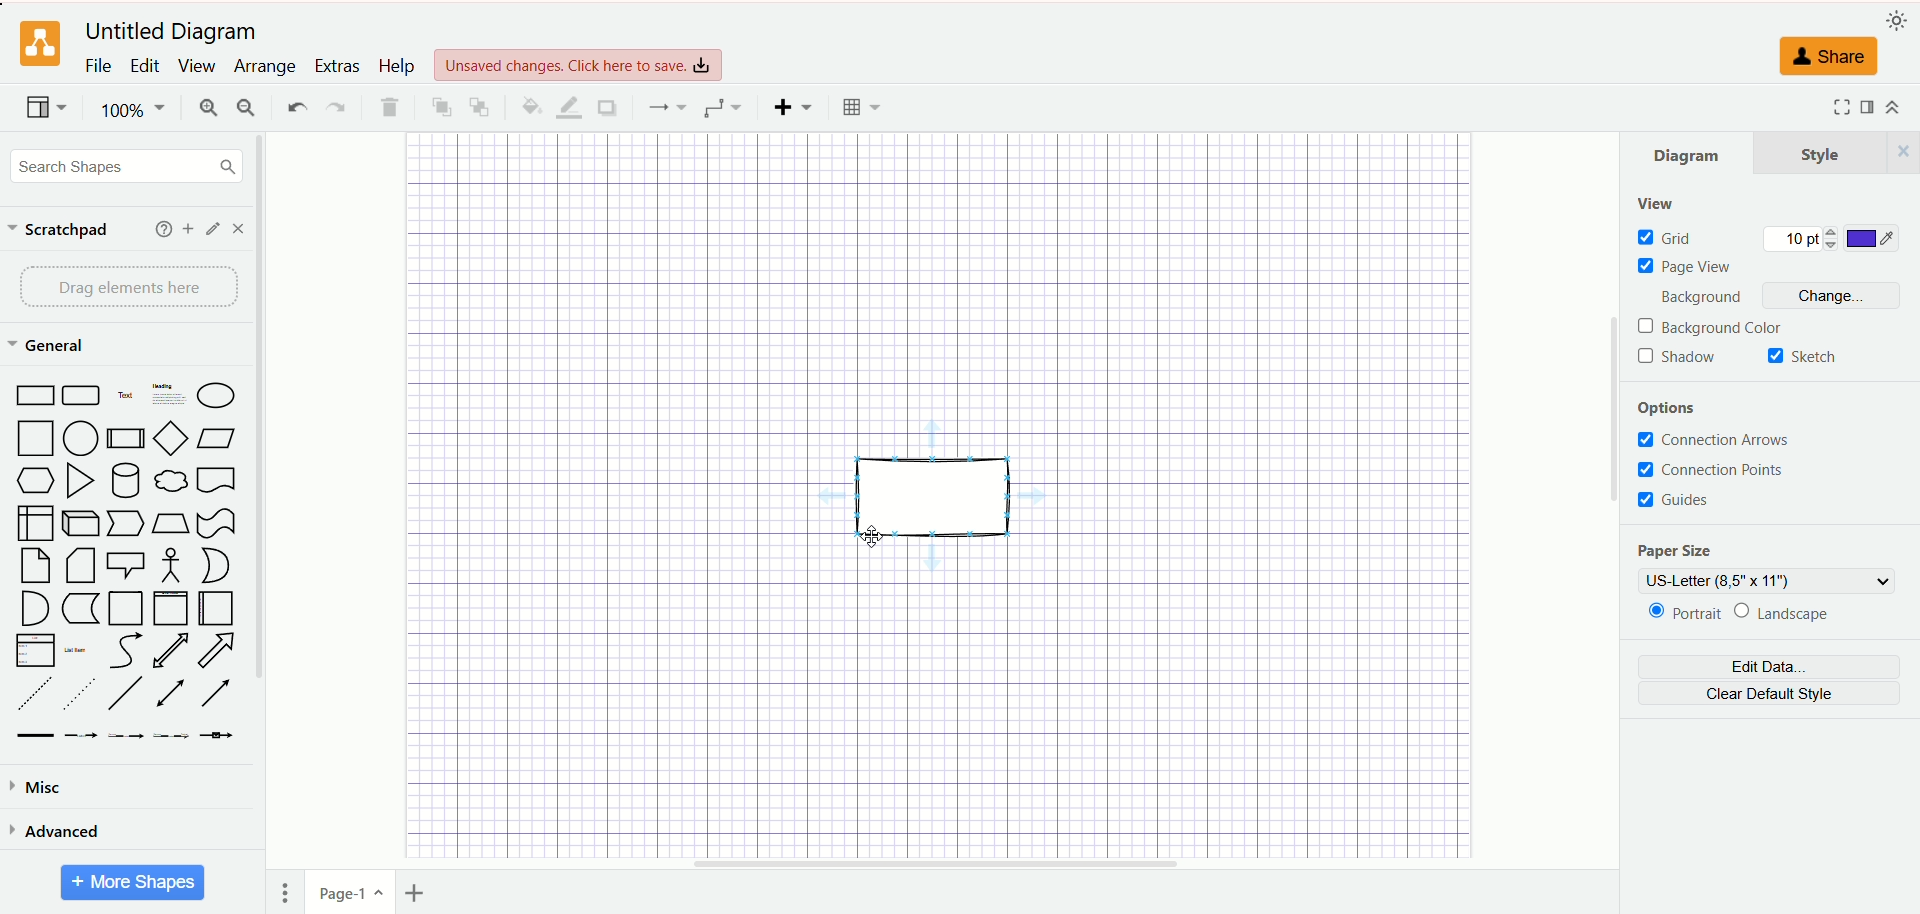 The height and width of the screenshot is (914, 1920). What do you see at coordinates (577, 65) in the screenshot?
I see `Unsaved changes, click here to save` at bounding box center [577, 65].